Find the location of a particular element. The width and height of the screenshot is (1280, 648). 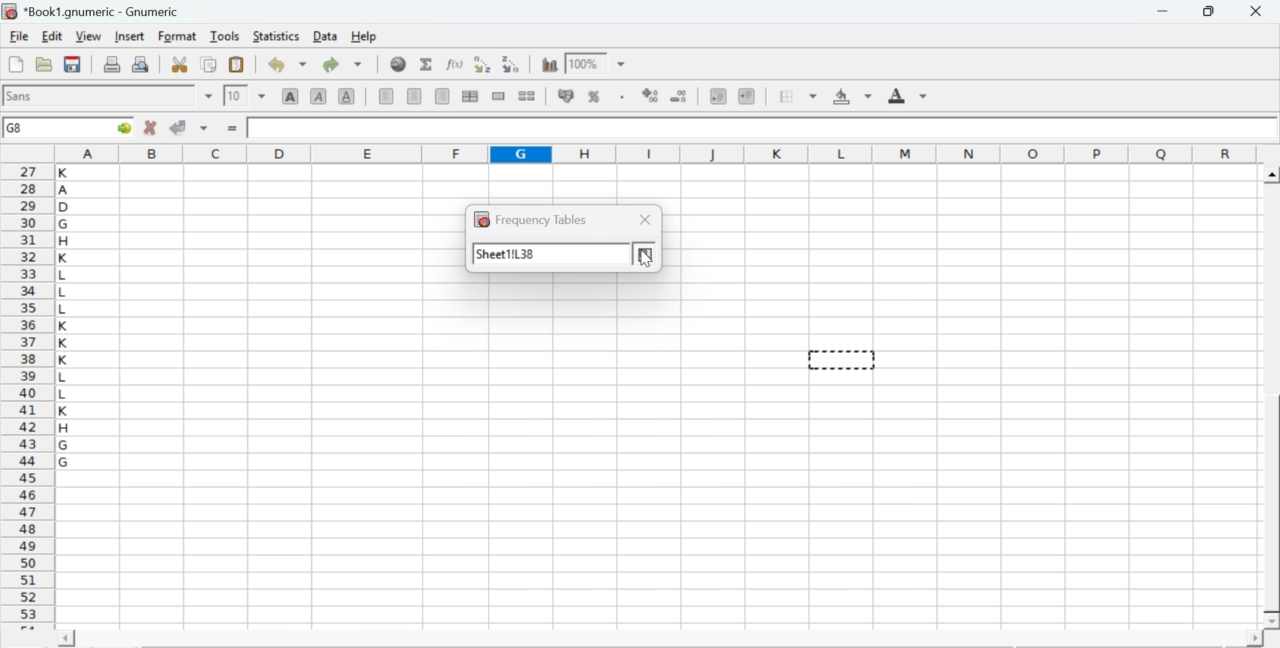

center horizontally is located at coordinates (470, 96).